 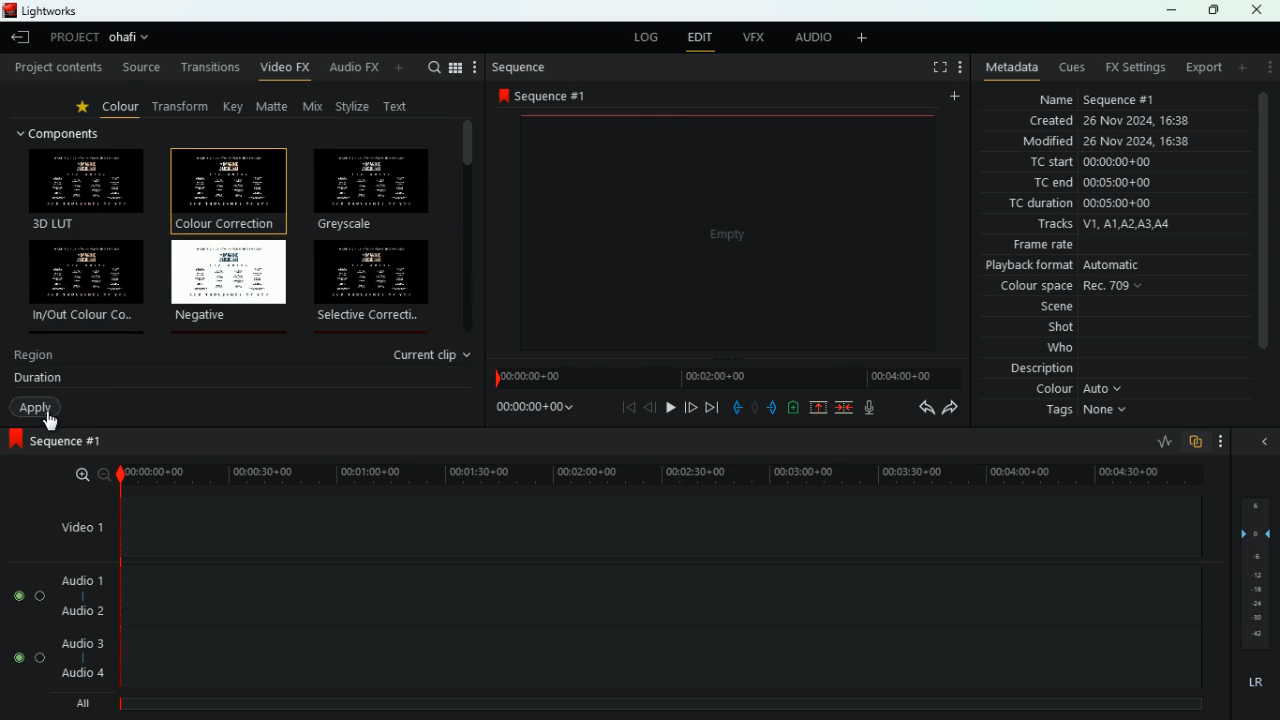 What do you see at coordinates (1114, 225) in the screenshot?
I see `tracks` at bounding box center [1114, 225].